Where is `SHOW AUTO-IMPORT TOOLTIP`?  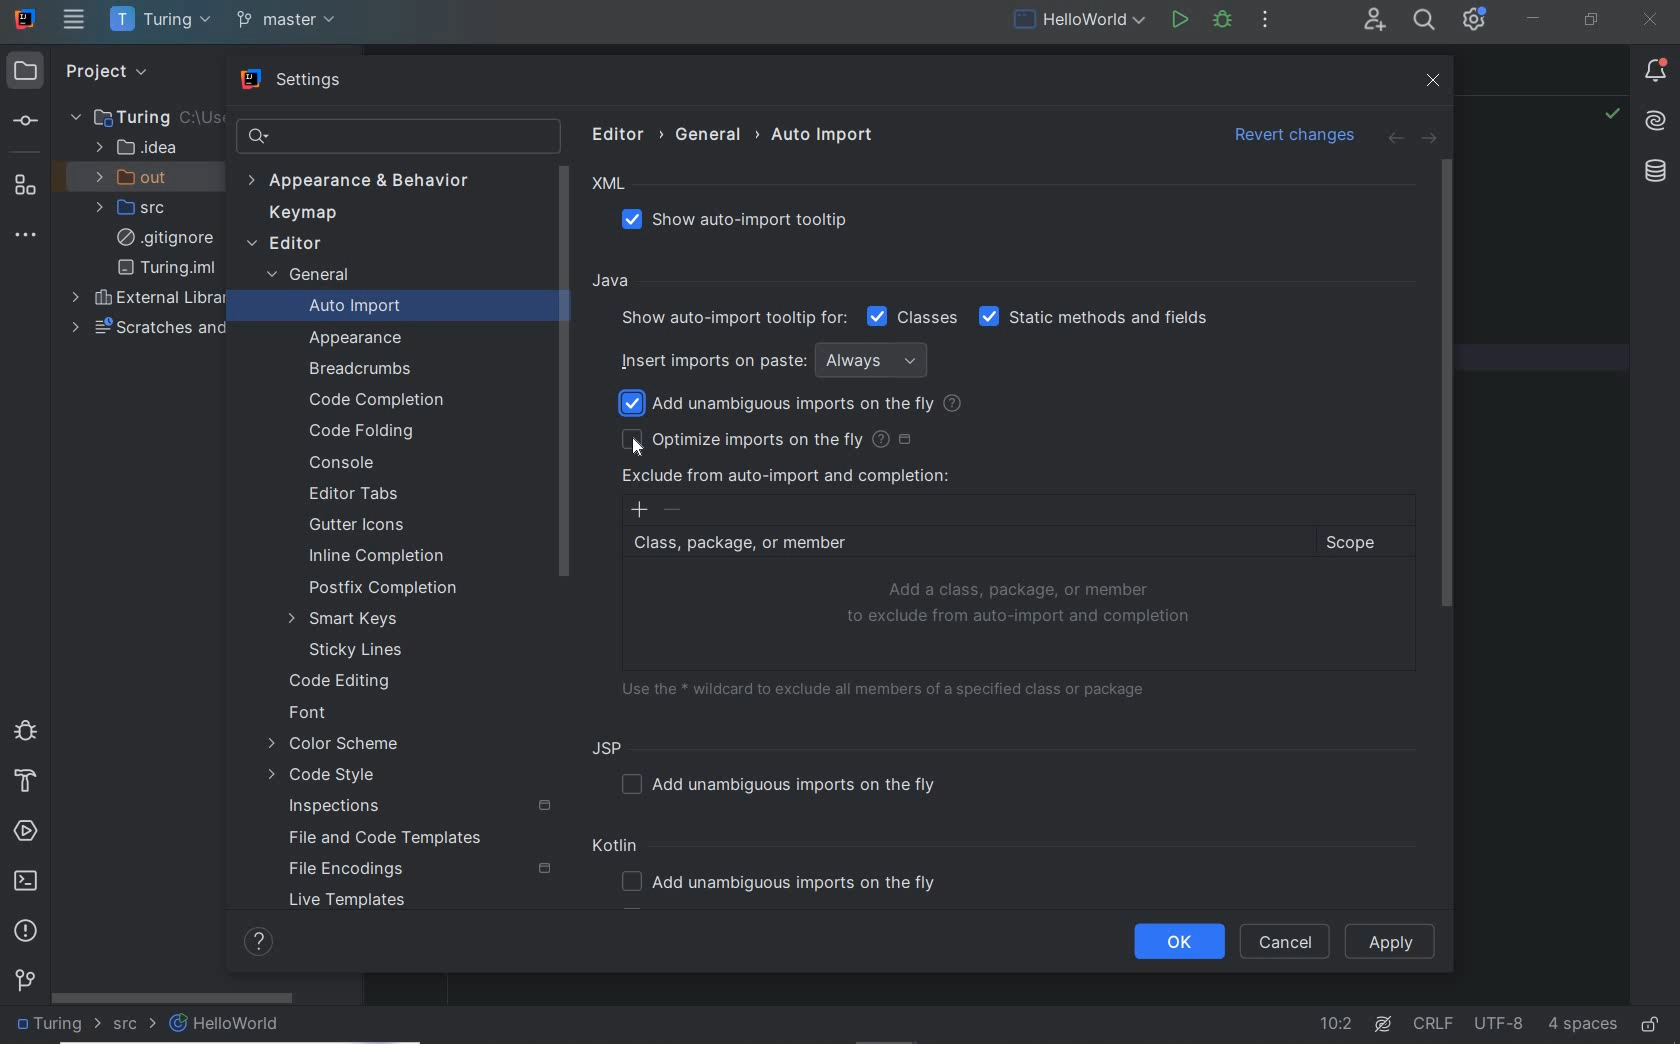
SHOW AUTO-IMPORT TOOLTIP is located at coordinates (747, 221).